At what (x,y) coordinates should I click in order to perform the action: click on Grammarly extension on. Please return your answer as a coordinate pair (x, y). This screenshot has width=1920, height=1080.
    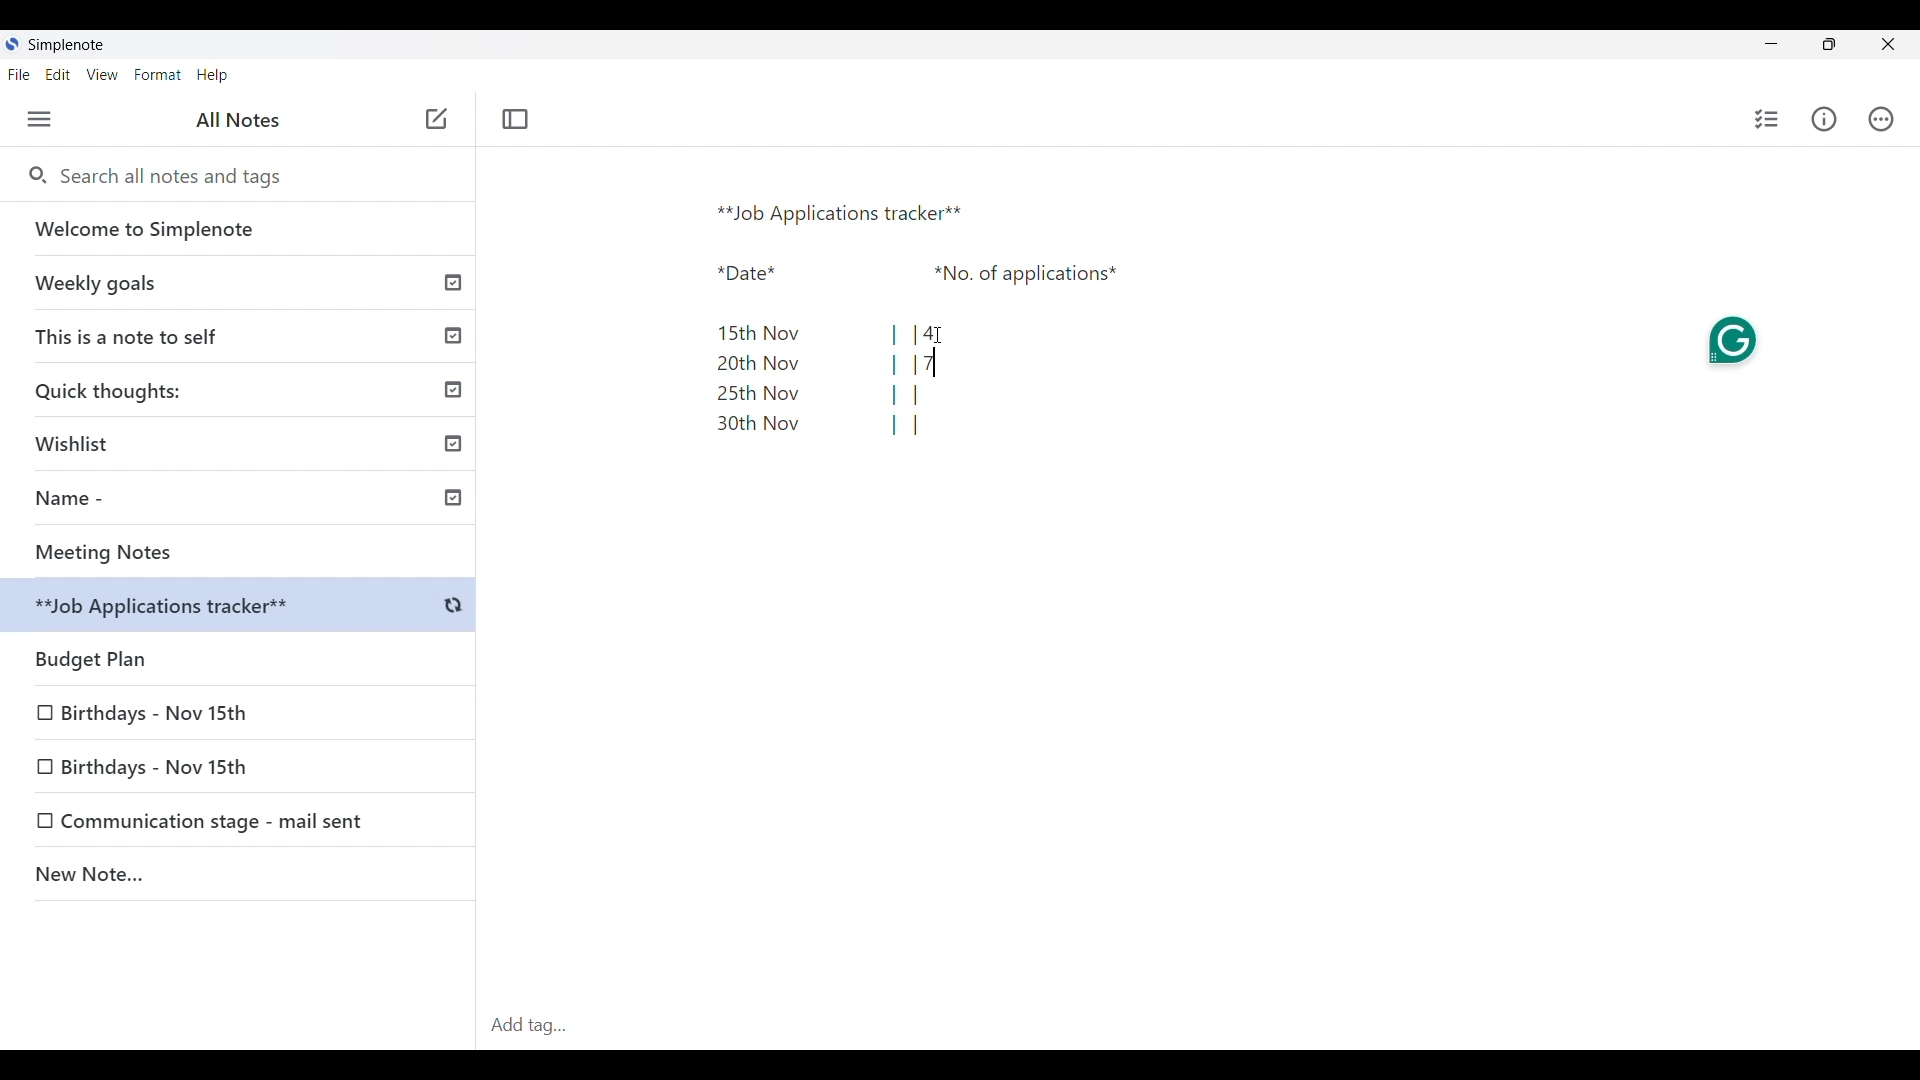
    Looking at the image, I should click on (1734, 338).